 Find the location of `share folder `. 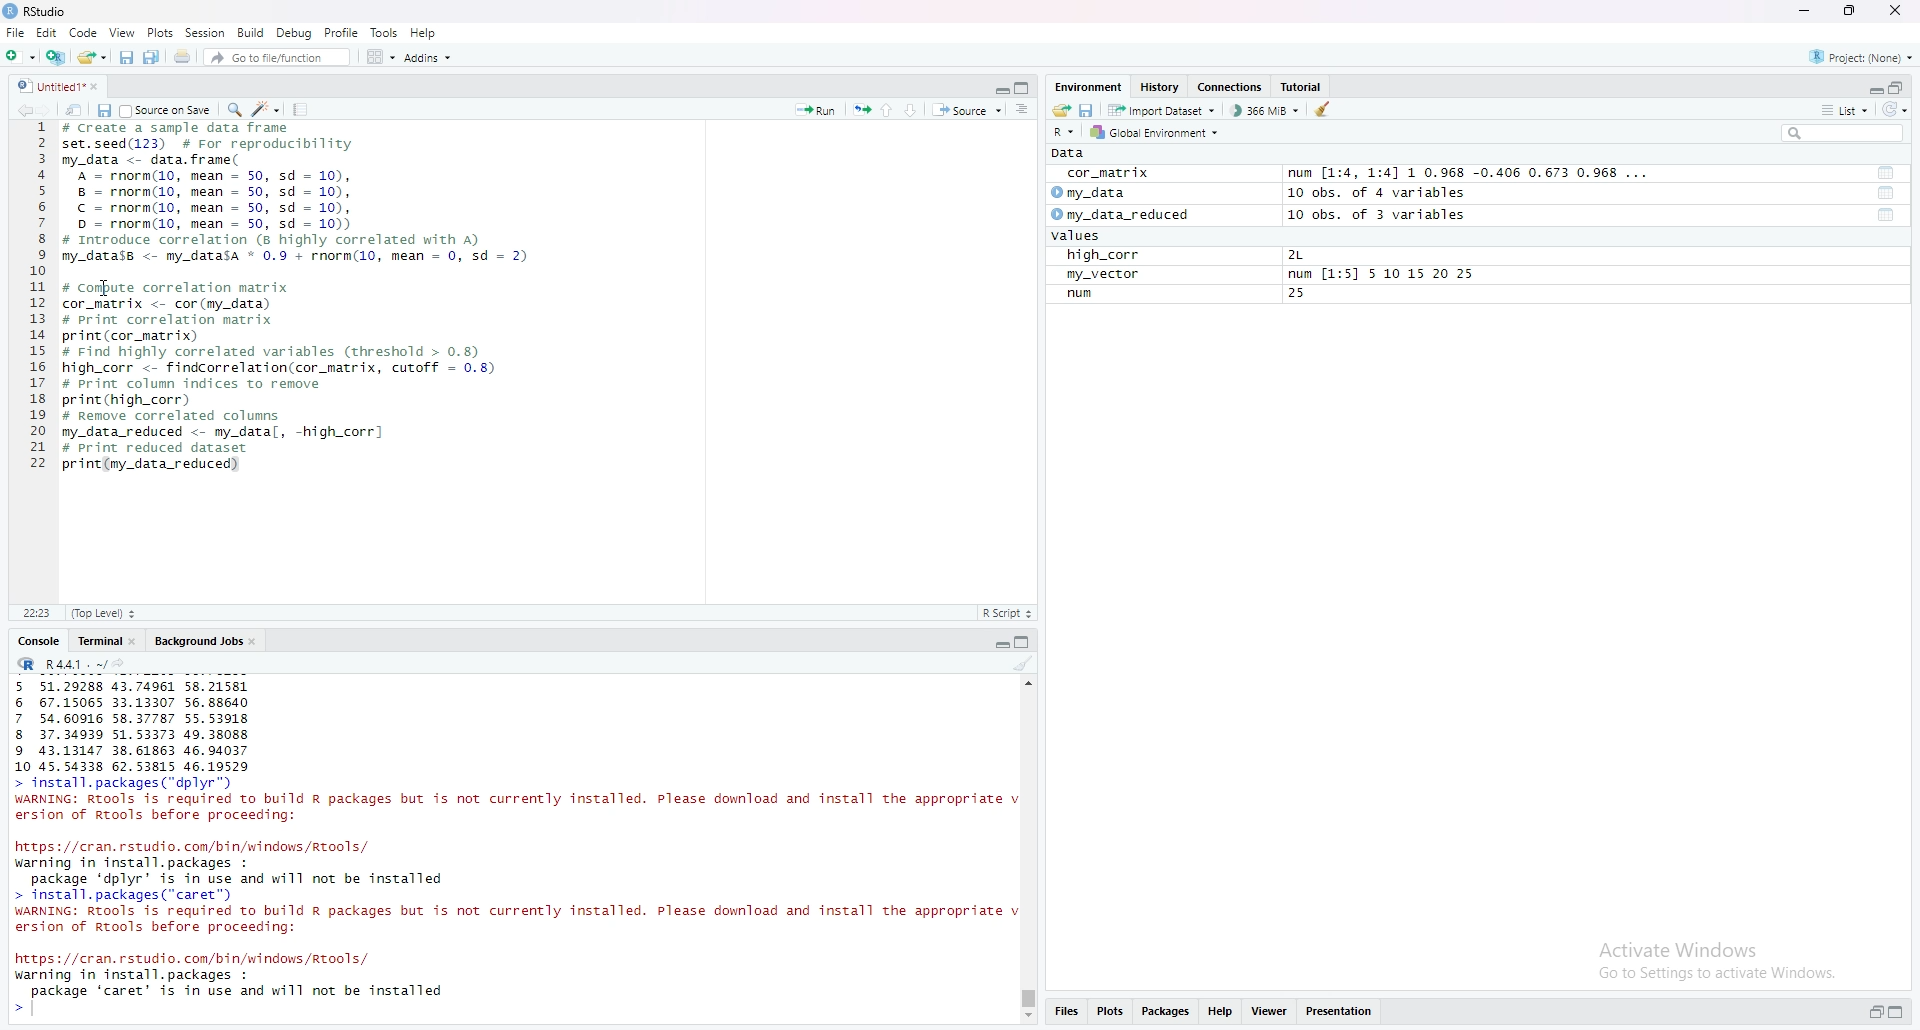

share folder  is located at coordinates (93, 57).